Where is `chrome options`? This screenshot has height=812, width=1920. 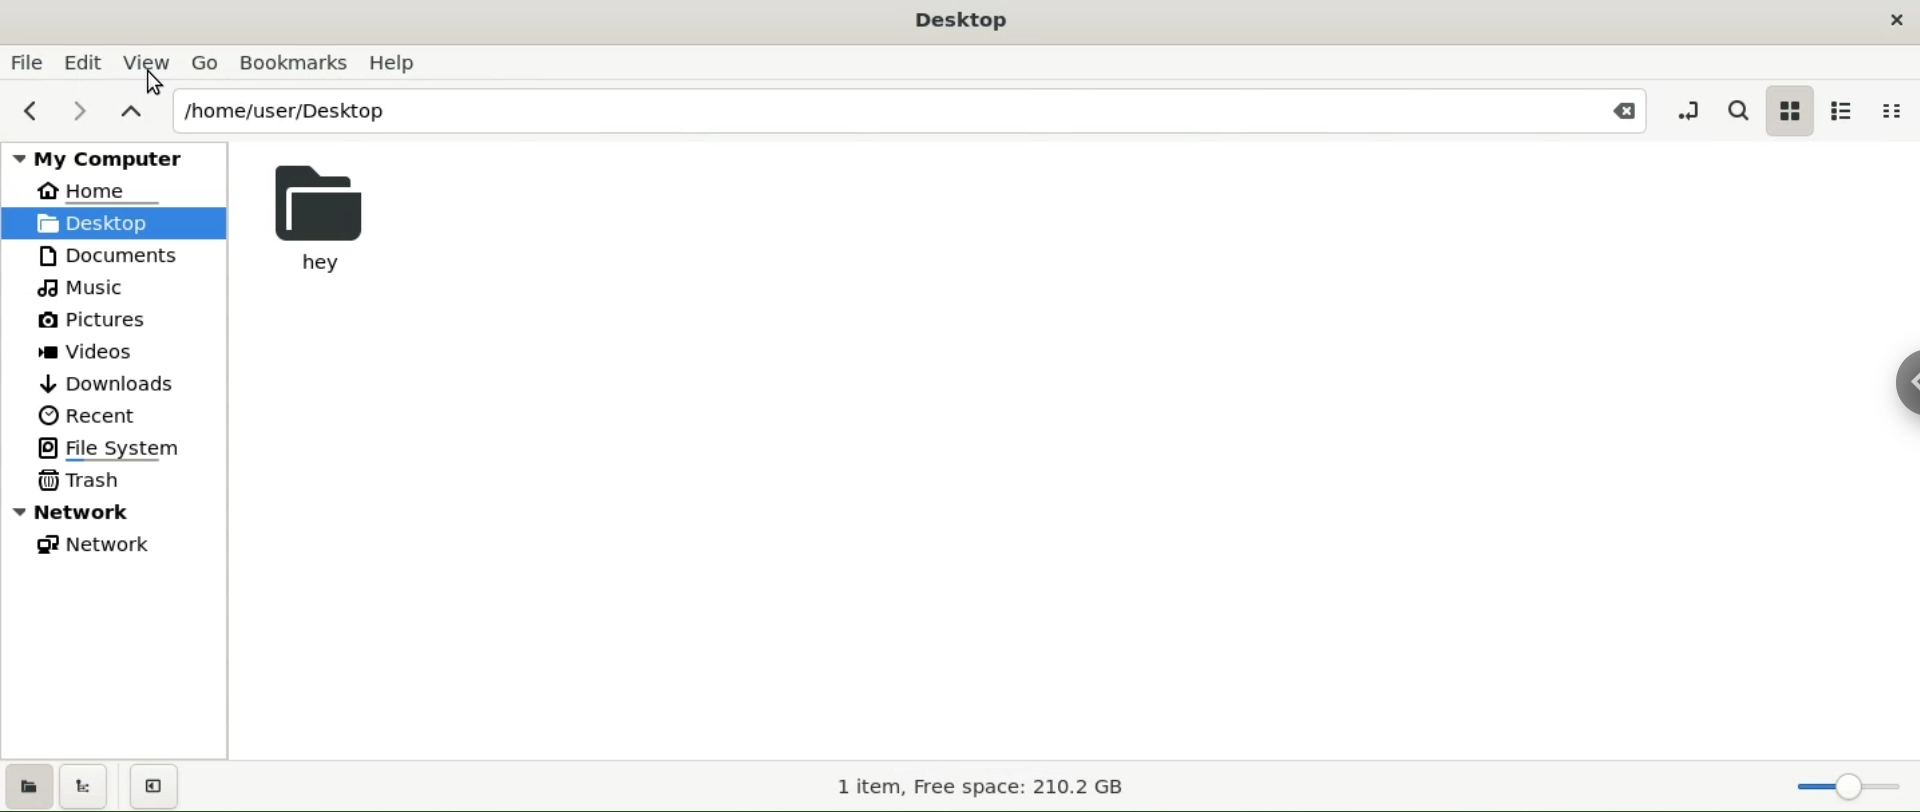 chrome options is located at coordinates (1900, 389).